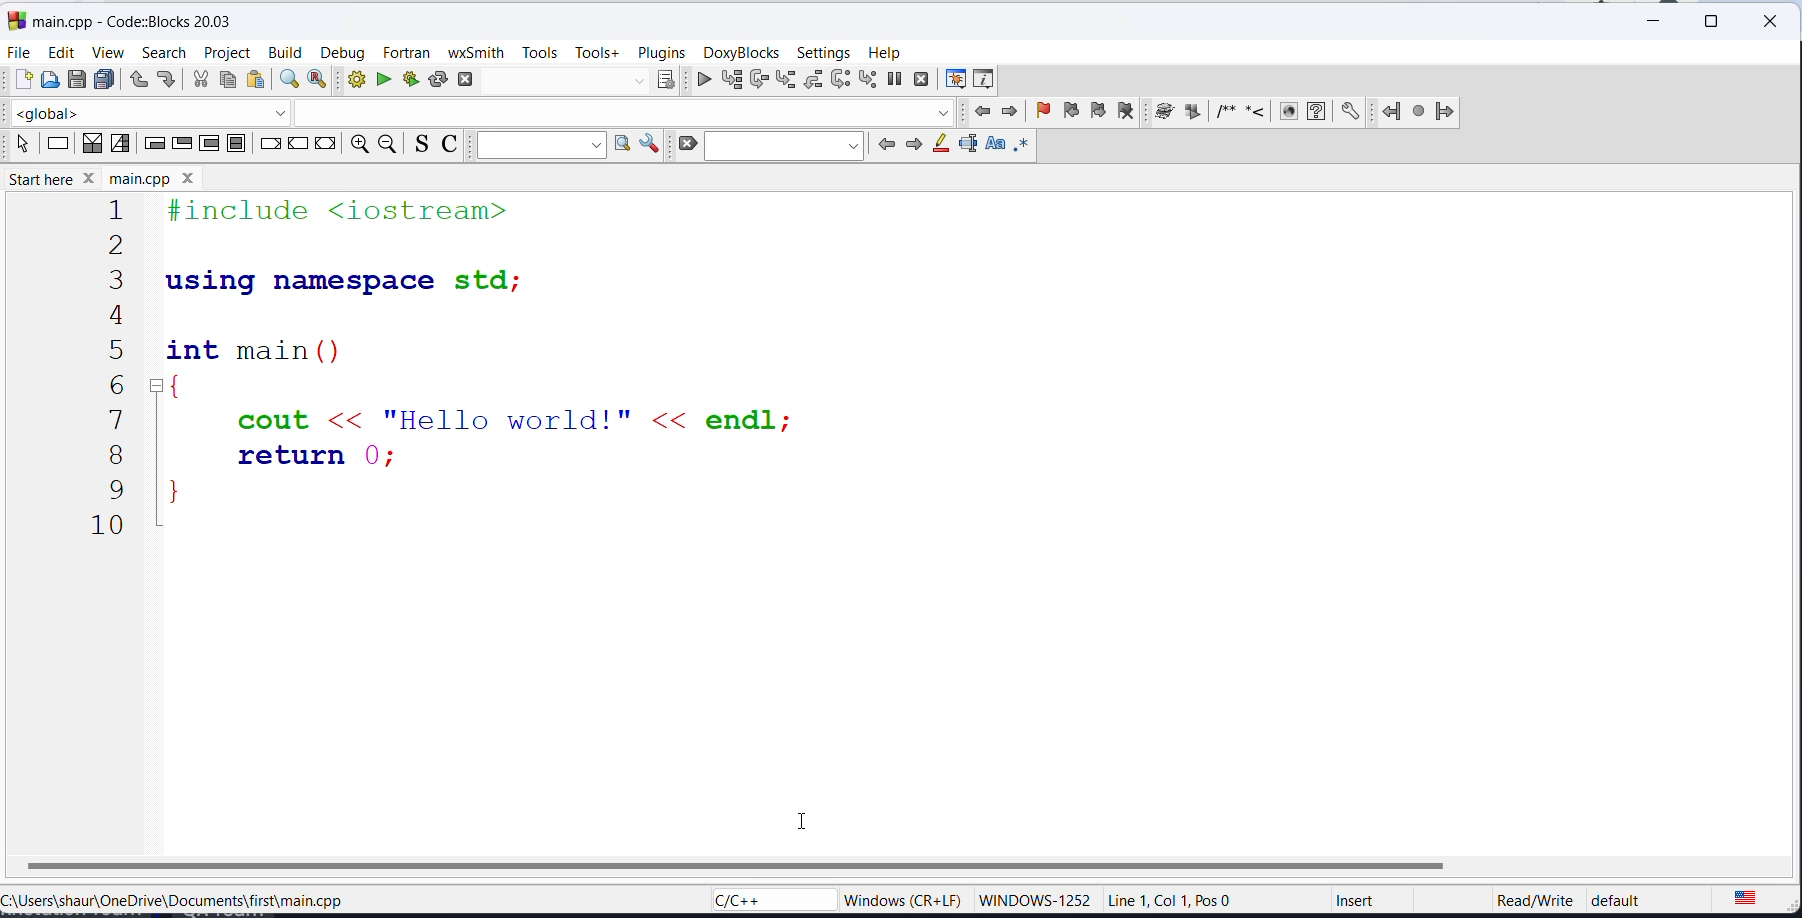 The image size is (1802, 918). Describe the element at coordinates (1389, 113) in the screenshot. I see `jump previous` at that location.